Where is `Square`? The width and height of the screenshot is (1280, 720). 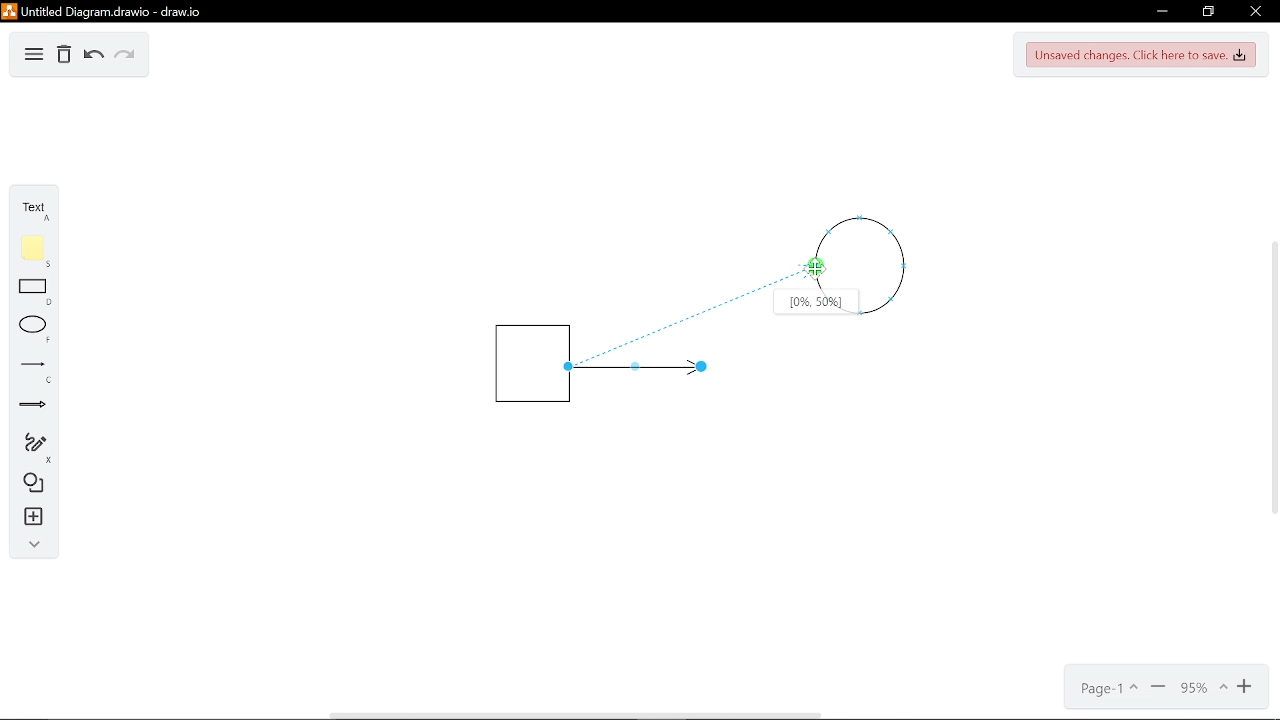
Square is located at coordinates (514, 363).